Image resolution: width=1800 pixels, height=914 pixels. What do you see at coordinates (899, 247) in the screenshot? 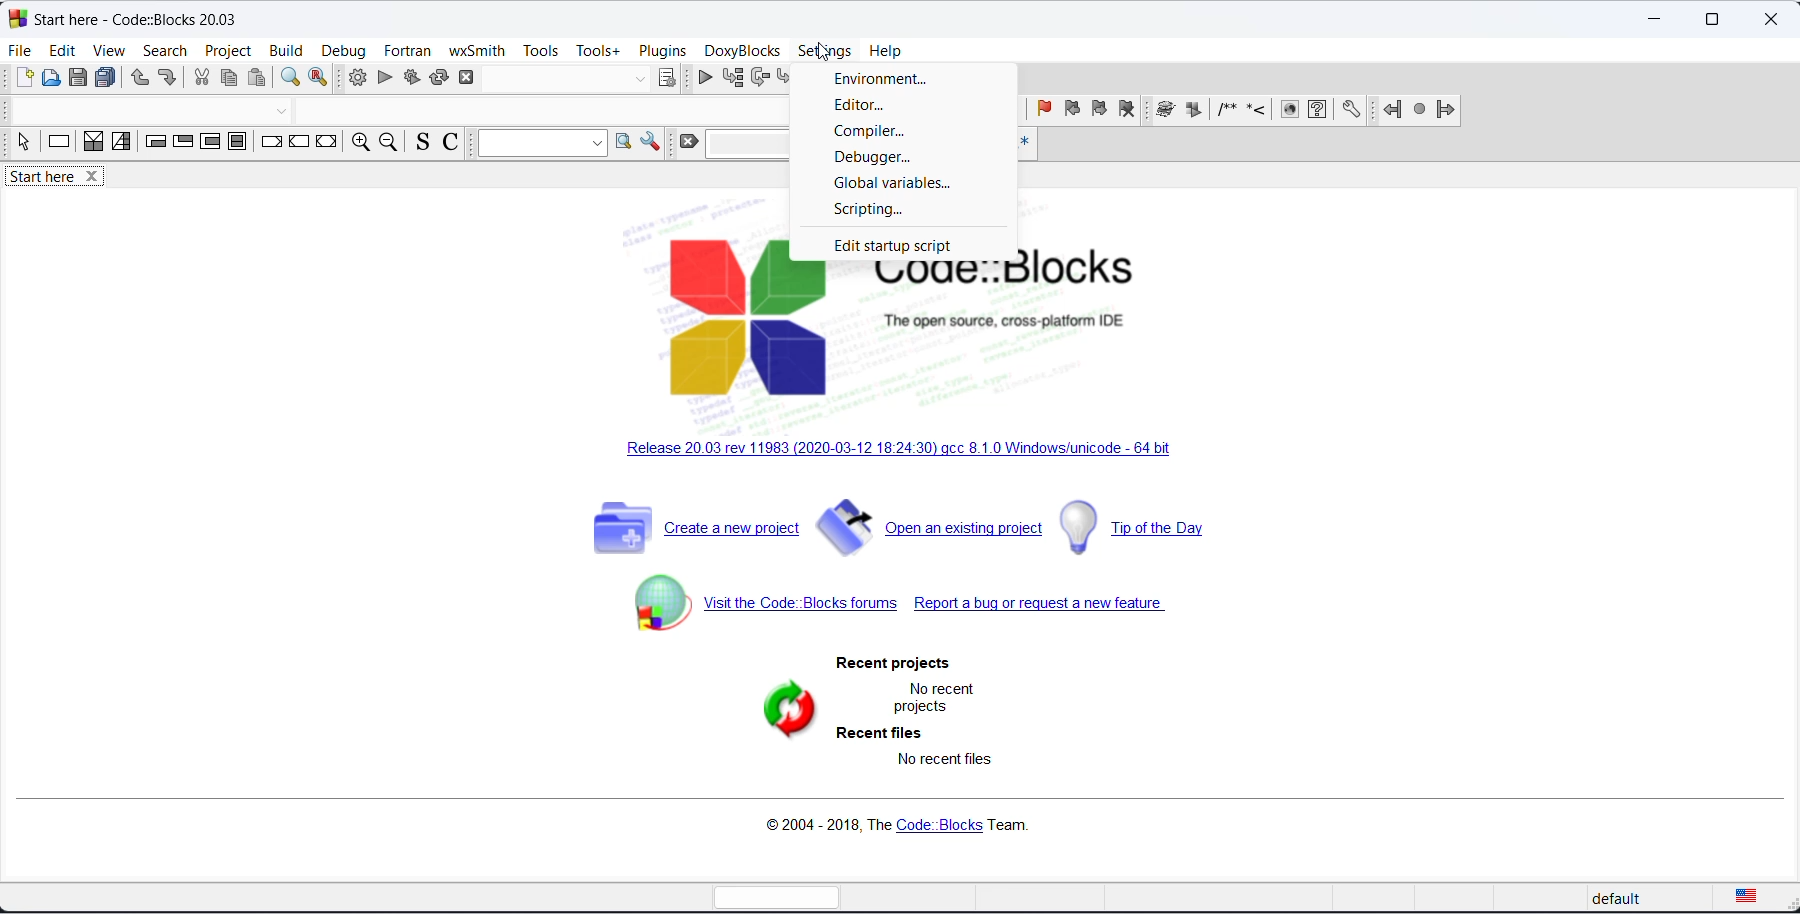
I see `Edit startup script` at bounding box center [899, 247].